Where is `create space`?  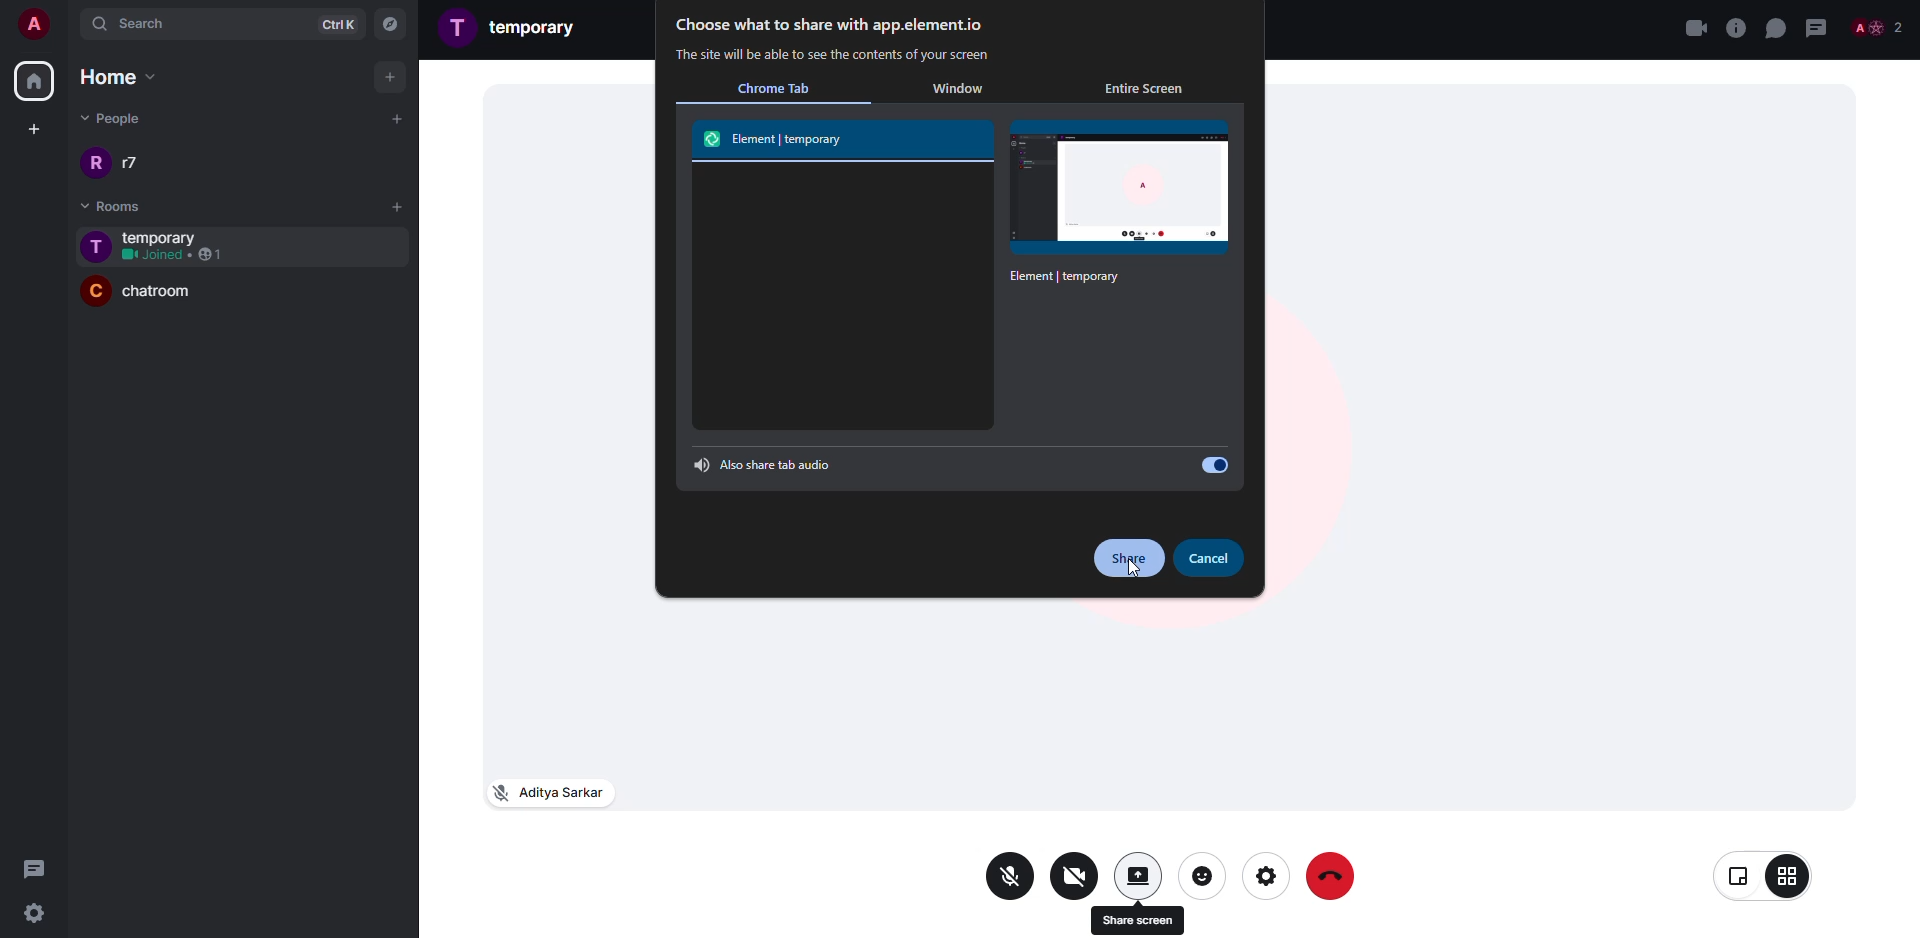 create space is located at coordinates (30, 129).